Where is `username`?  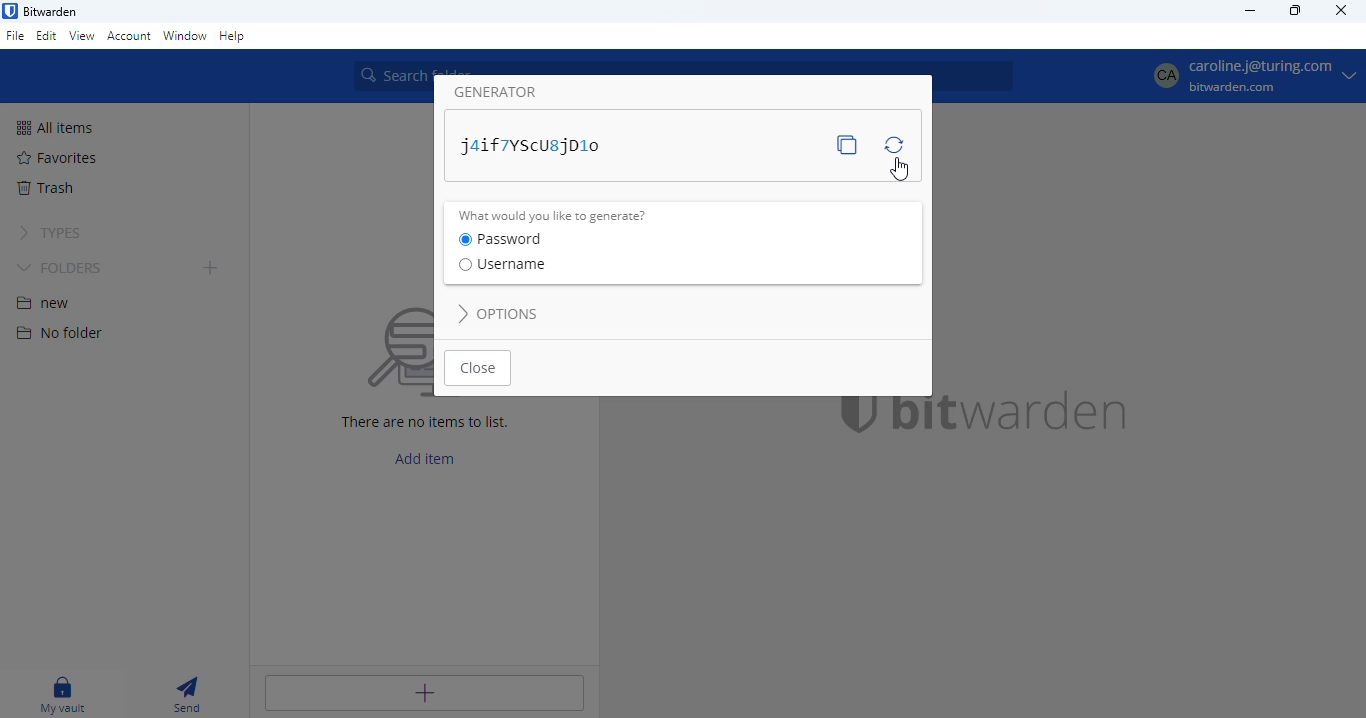 username is located at coordinates (502, 264).